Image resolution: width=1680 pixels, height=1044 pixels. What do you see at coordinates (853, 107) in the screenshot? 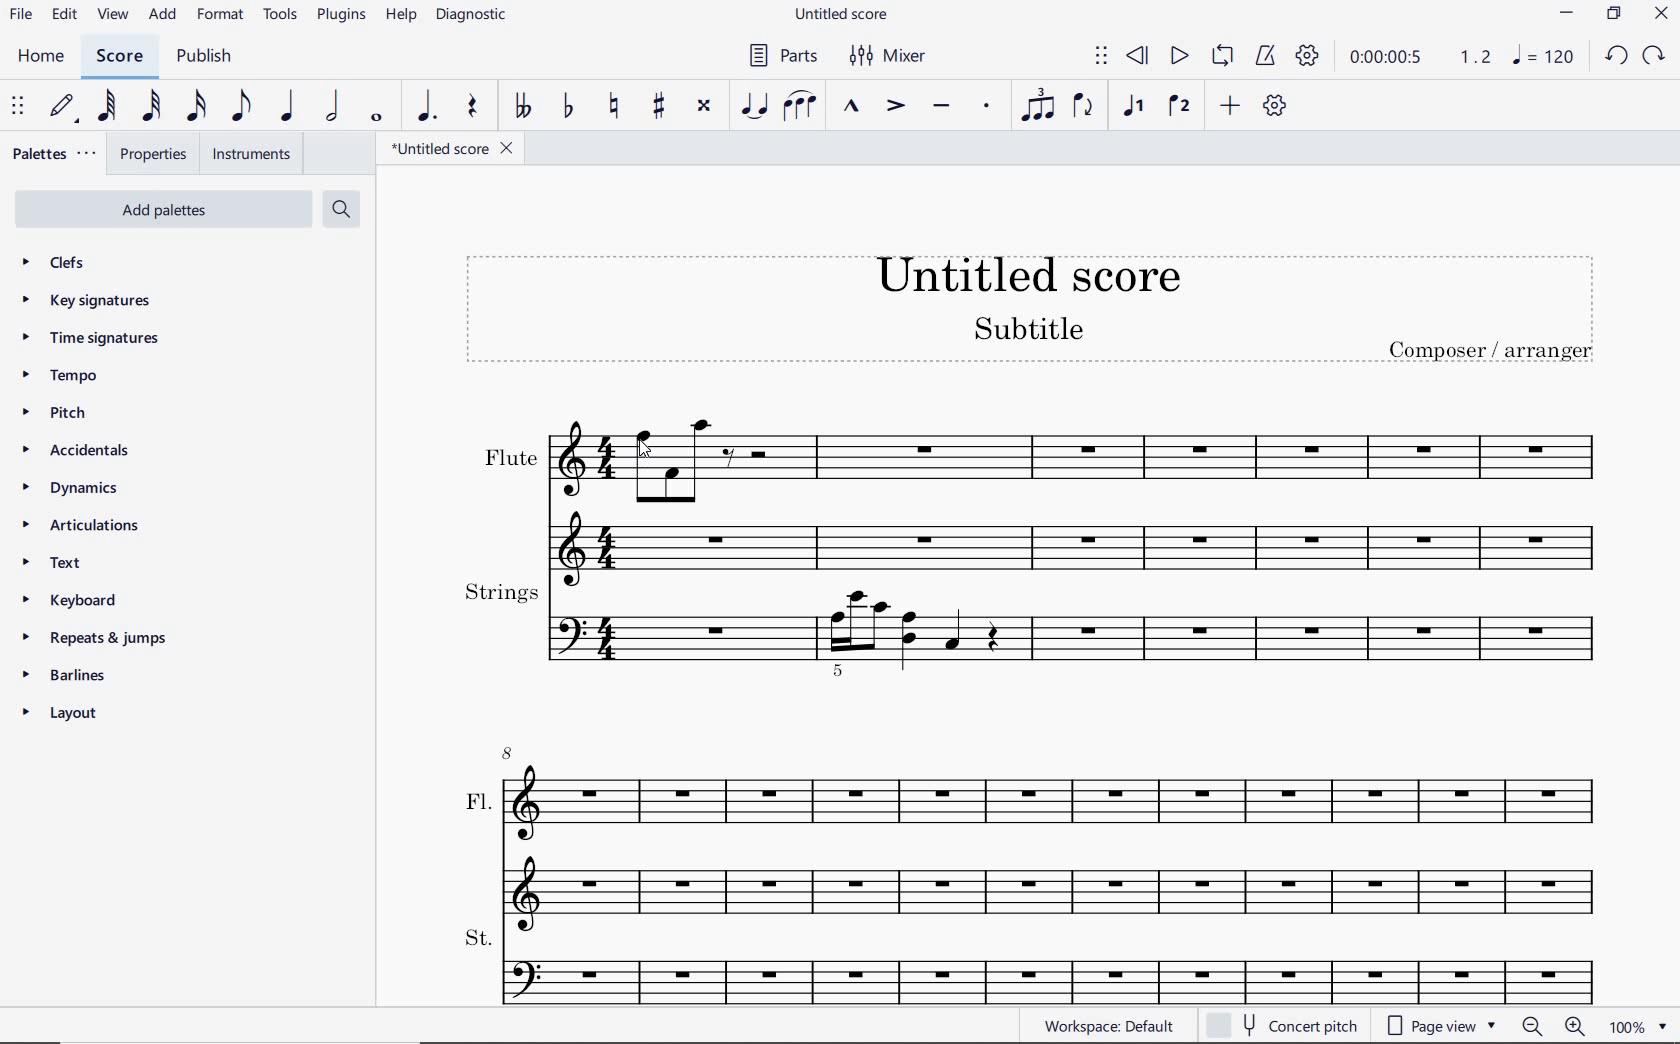
I see `MARCATO` at bounding box center [853, 107].